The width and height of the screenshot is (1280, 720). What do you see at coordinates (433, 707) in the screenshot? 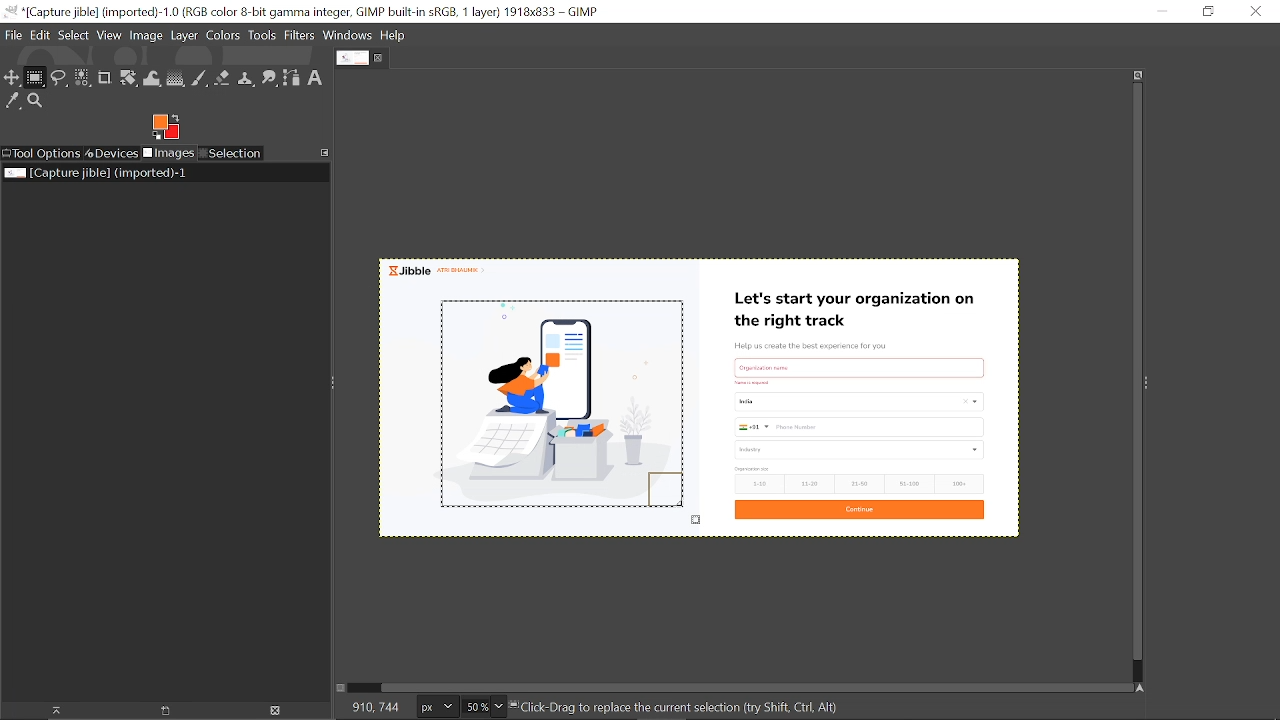
I see `Image unit` at bounding box center [433, 707].